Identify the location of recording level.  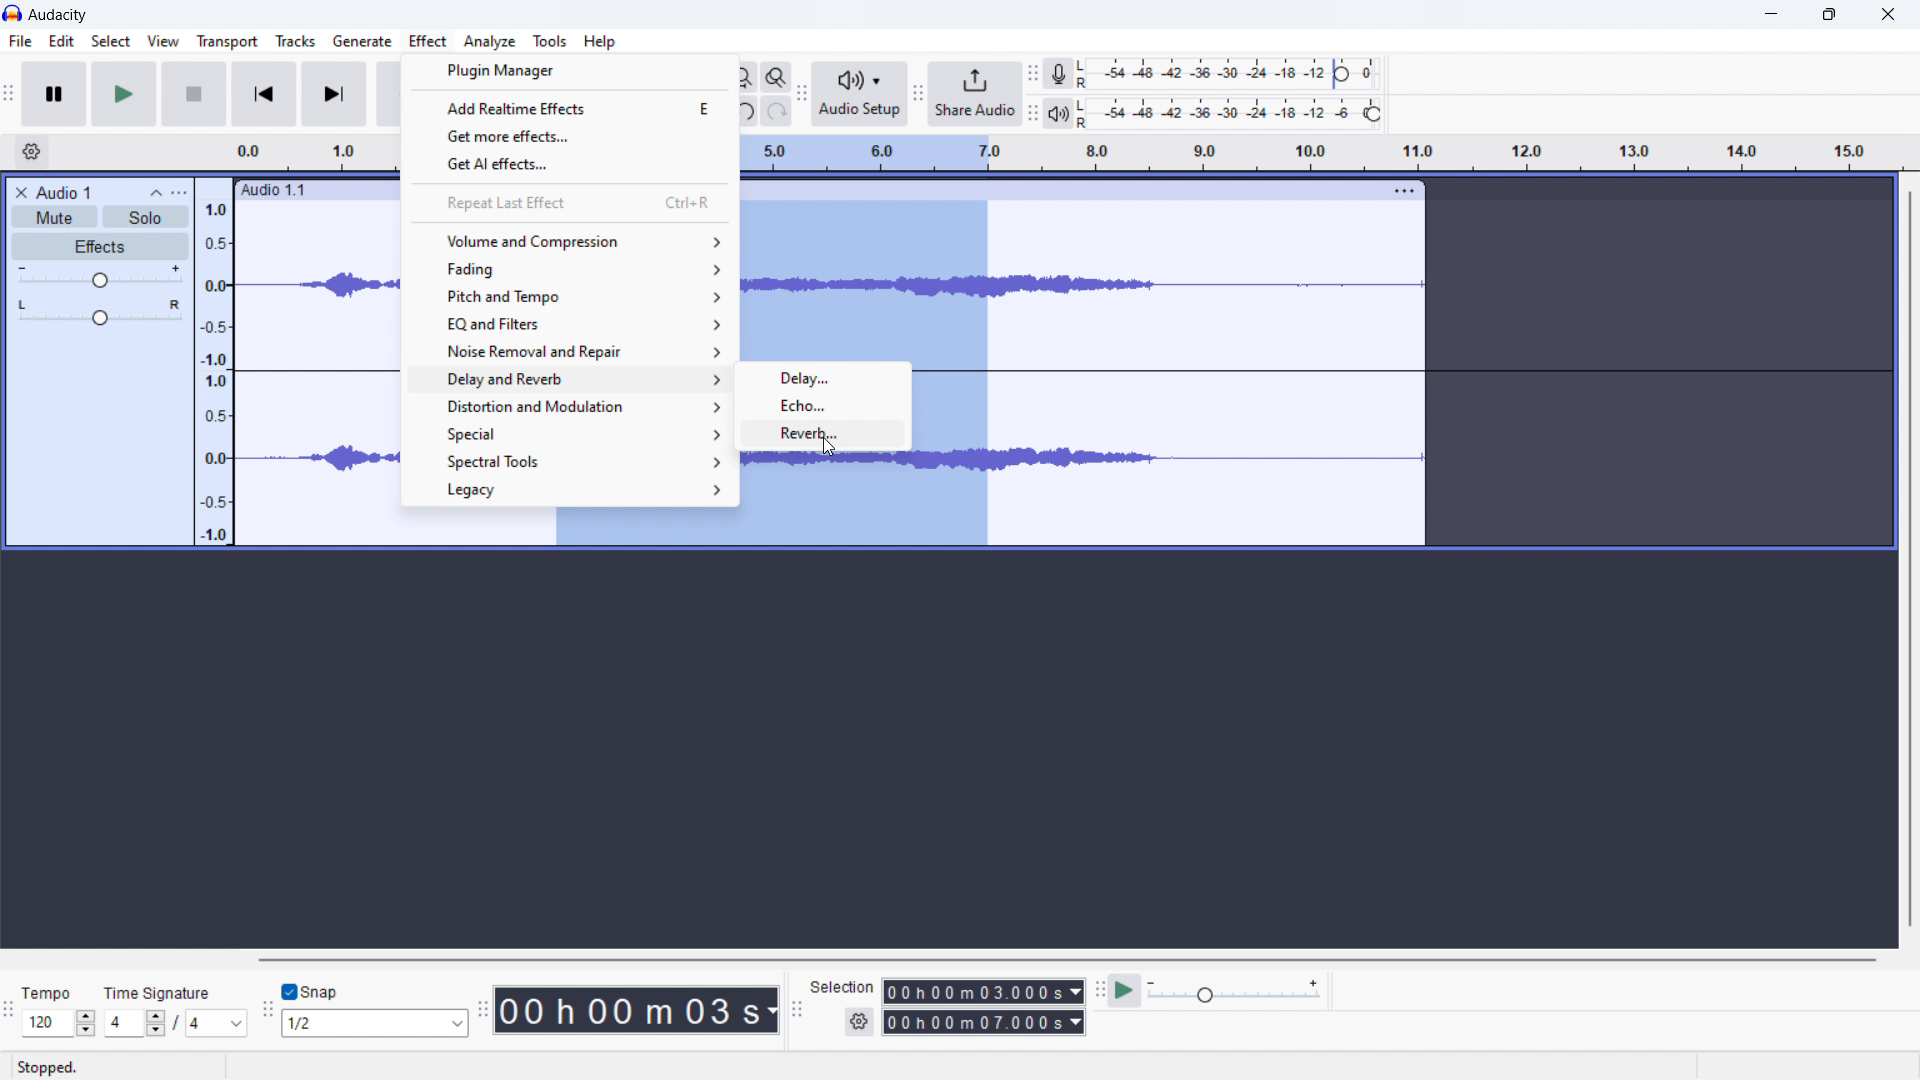
(1231, 75).